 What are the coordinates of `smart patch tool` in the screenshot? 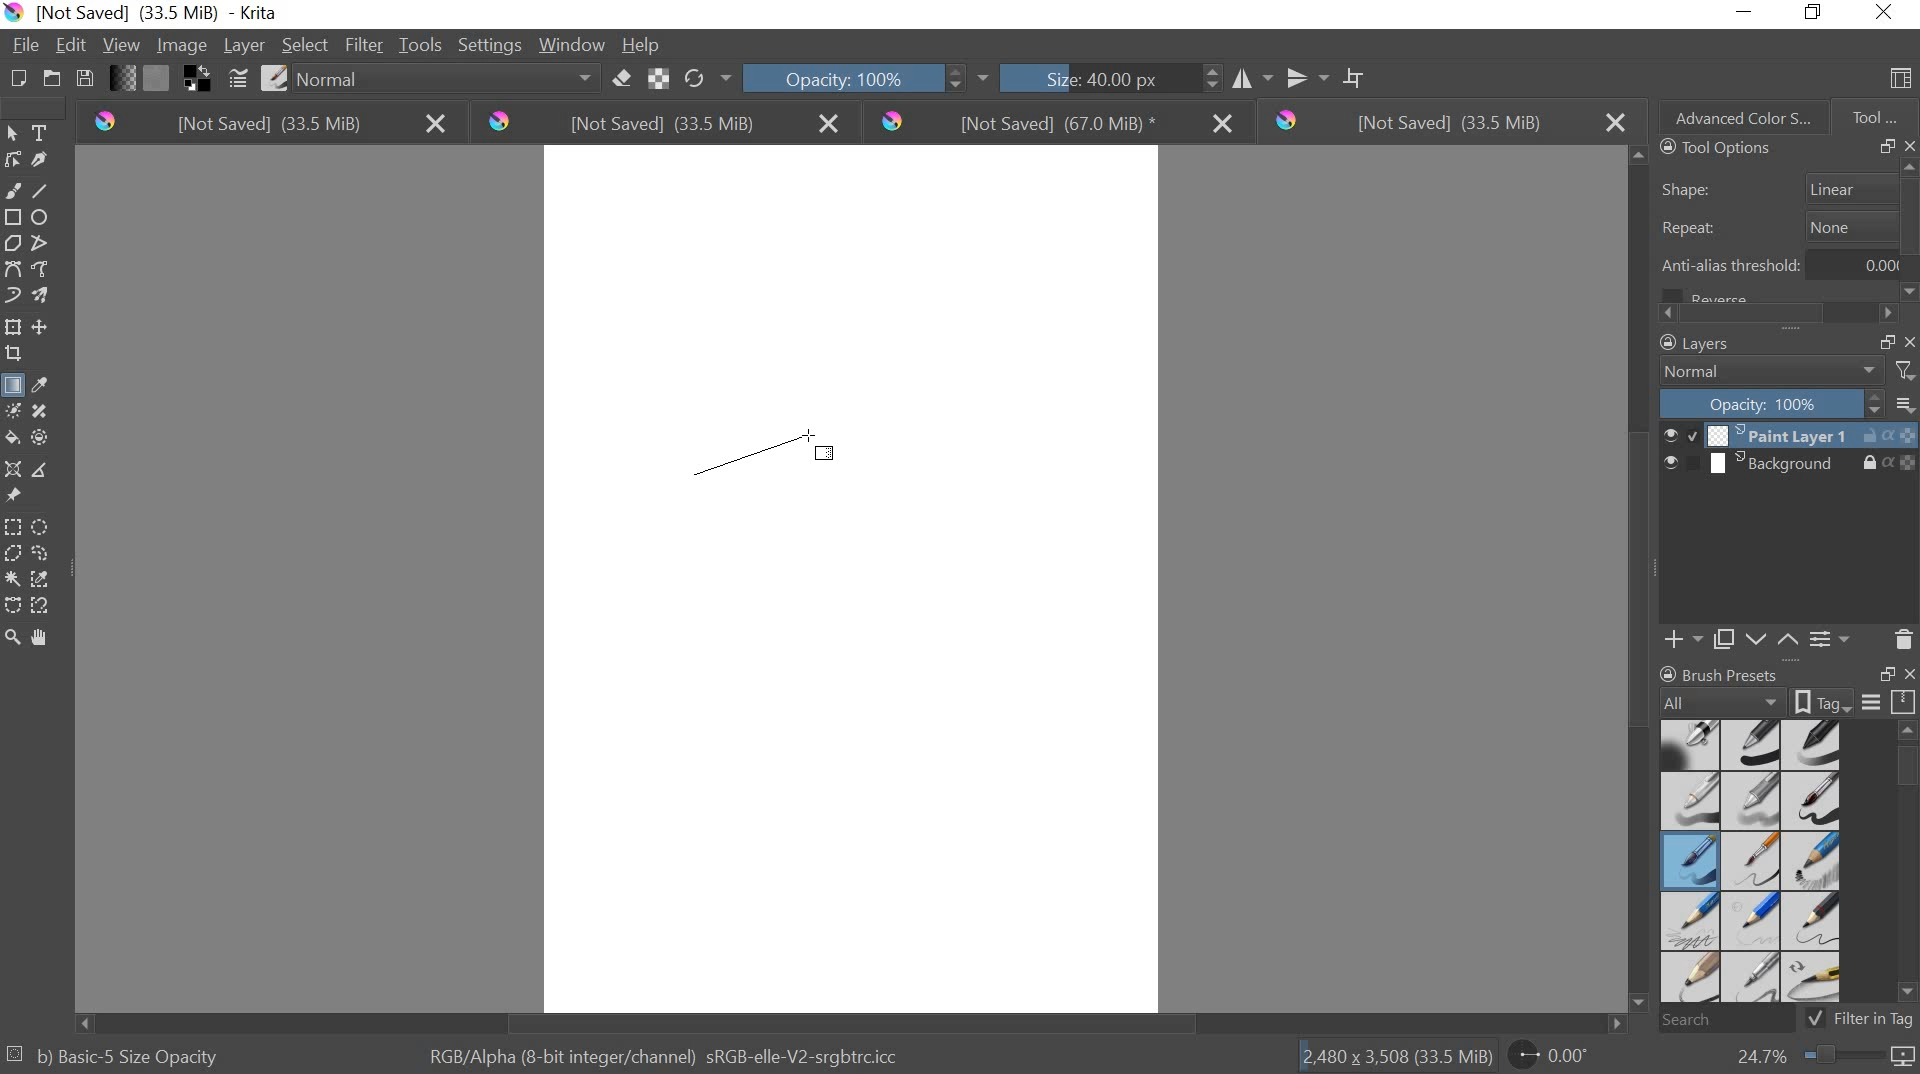 It's located at (46, 409).